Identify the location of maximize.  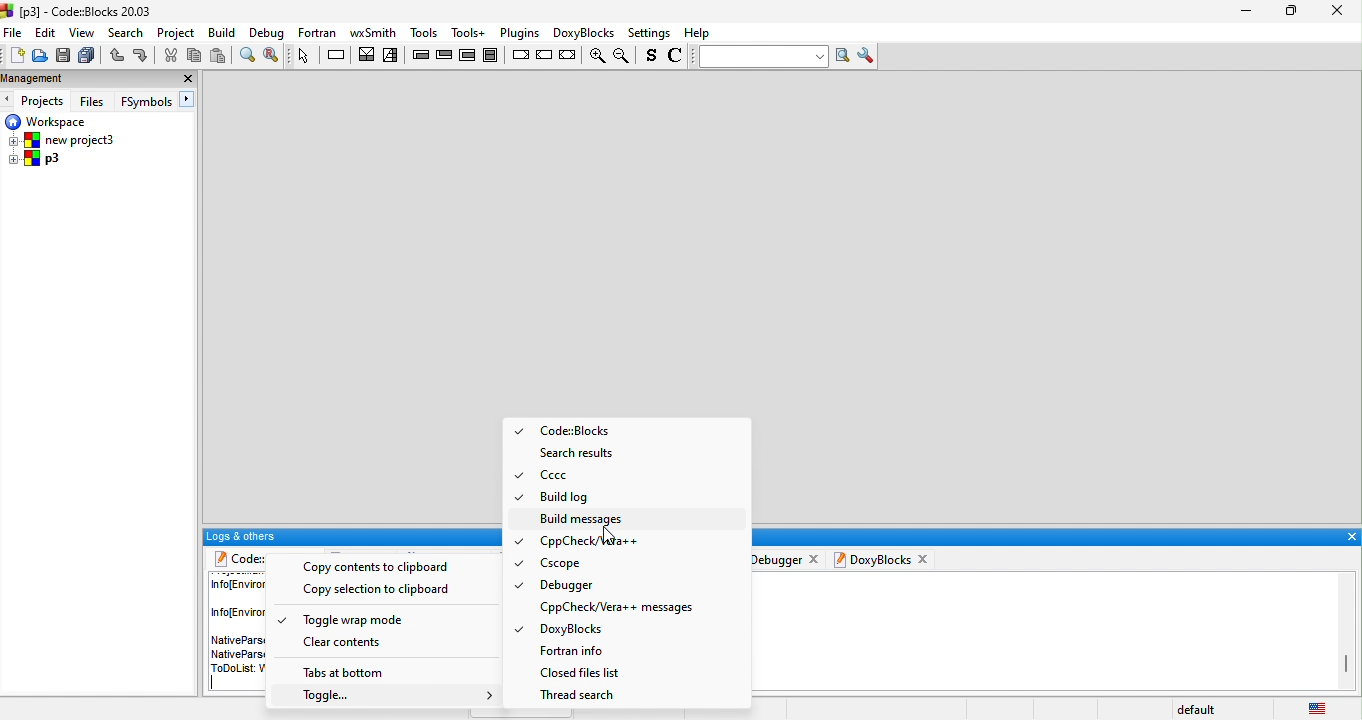
(1286, 12).